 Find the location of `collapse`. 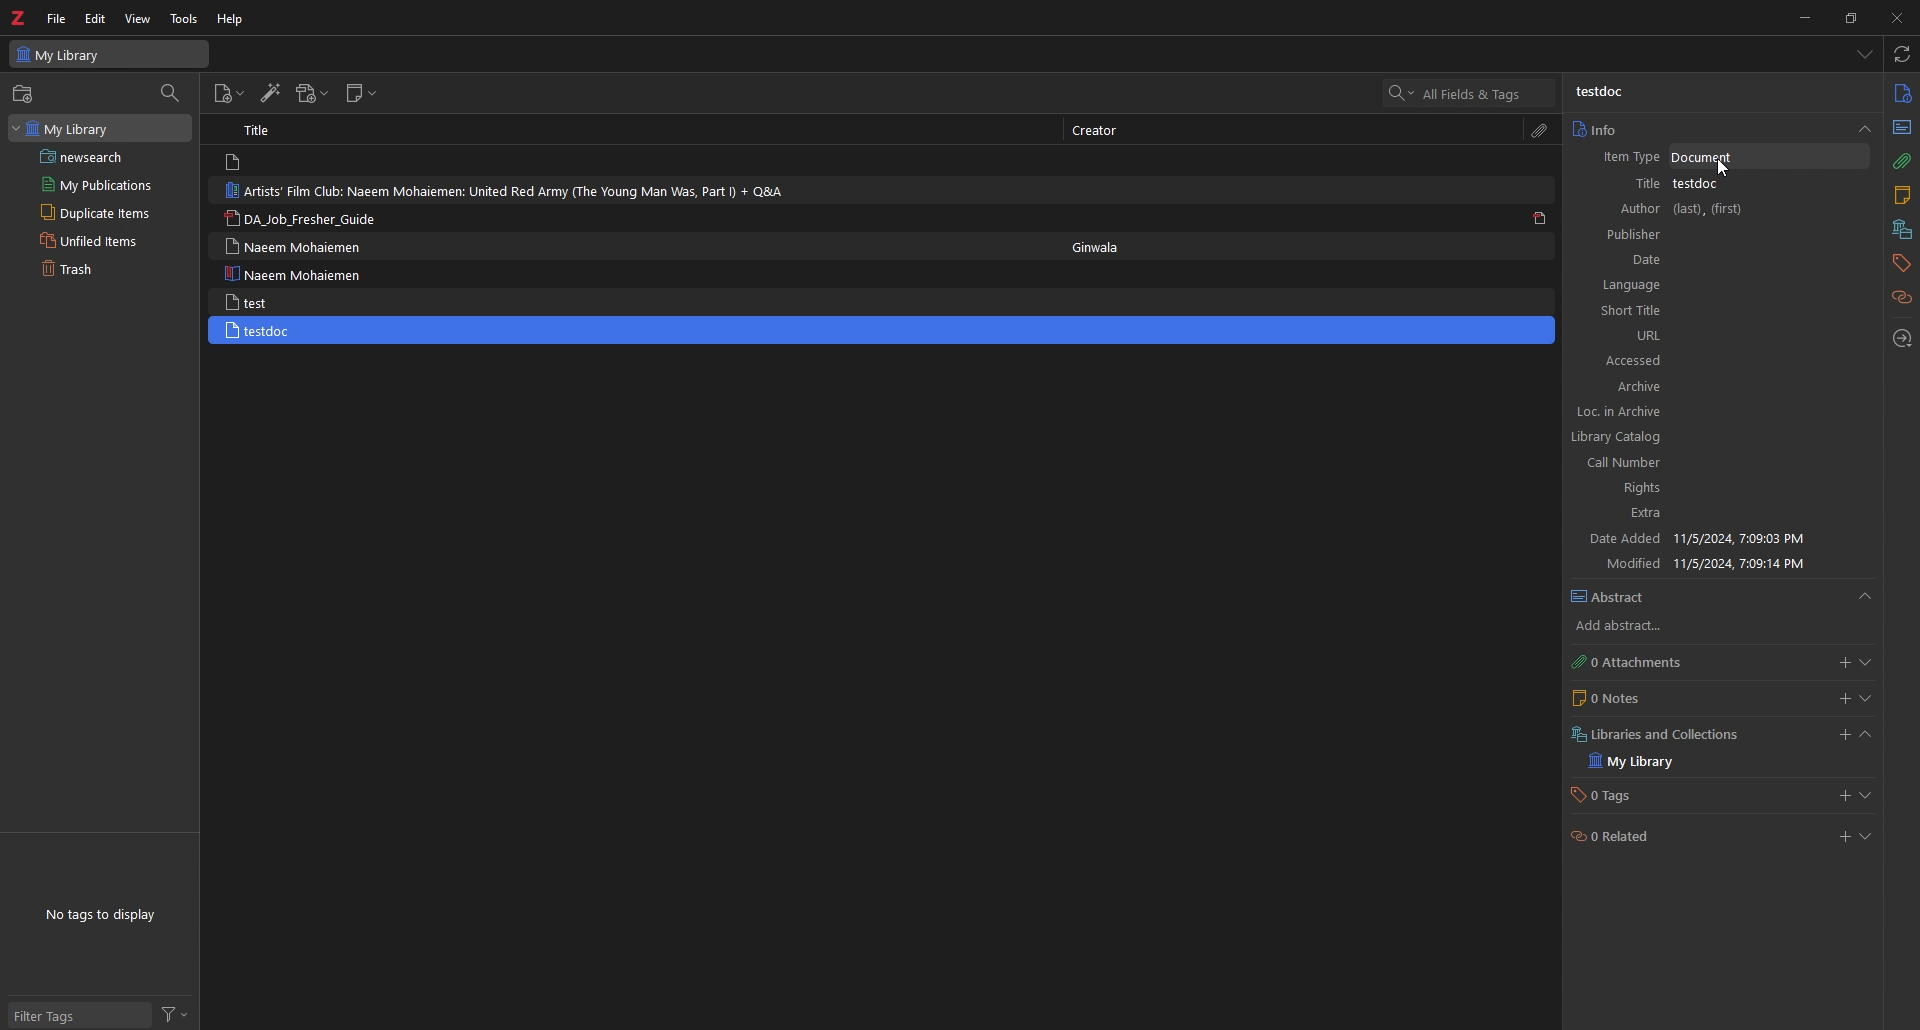

collapse is located at coordinates (1866, 735).